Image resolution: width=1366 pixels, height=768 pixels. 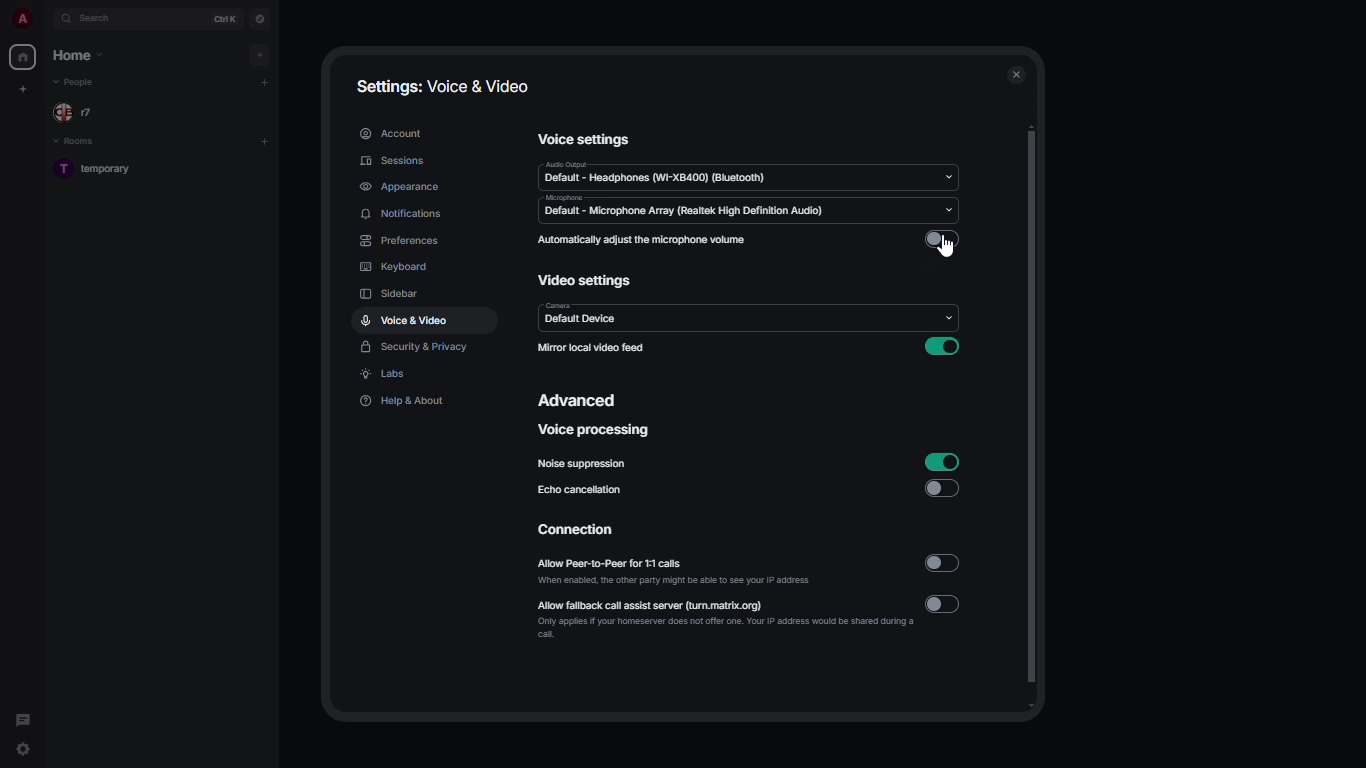 I want to click on noise suppression, so click(x=583, y=464).